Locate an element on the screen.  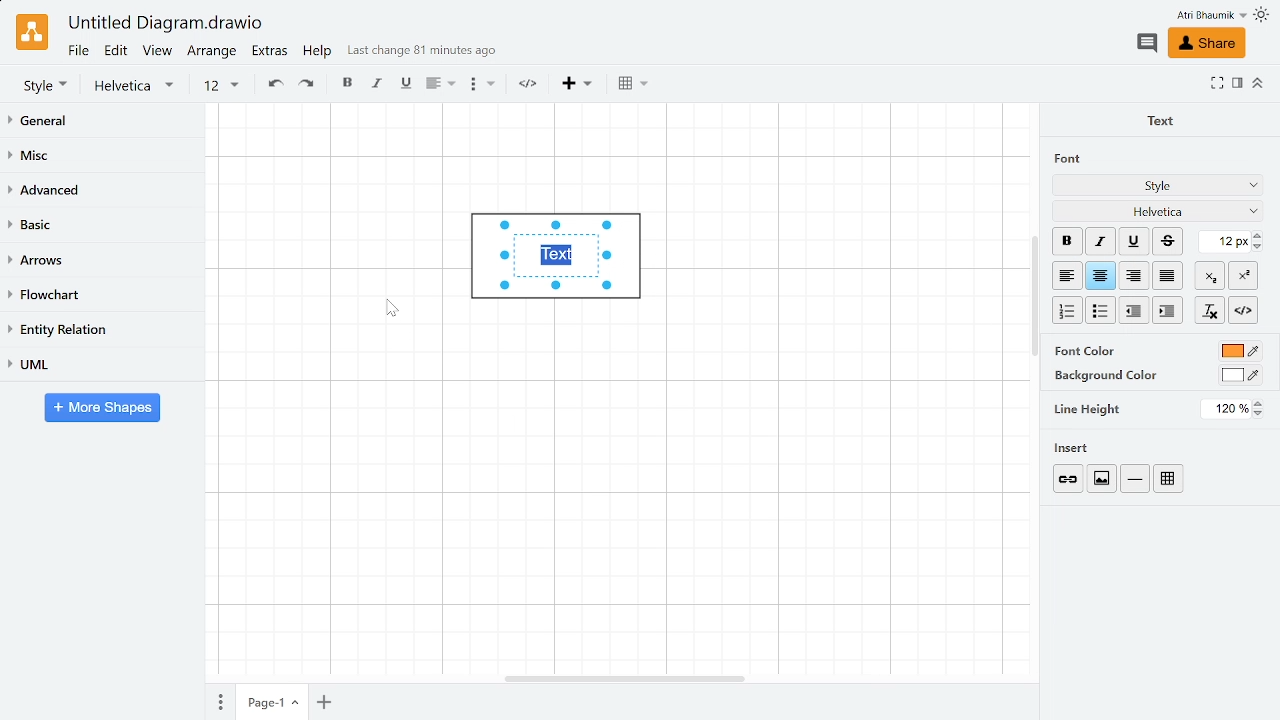
Pages is located at coordinates (218, 701).